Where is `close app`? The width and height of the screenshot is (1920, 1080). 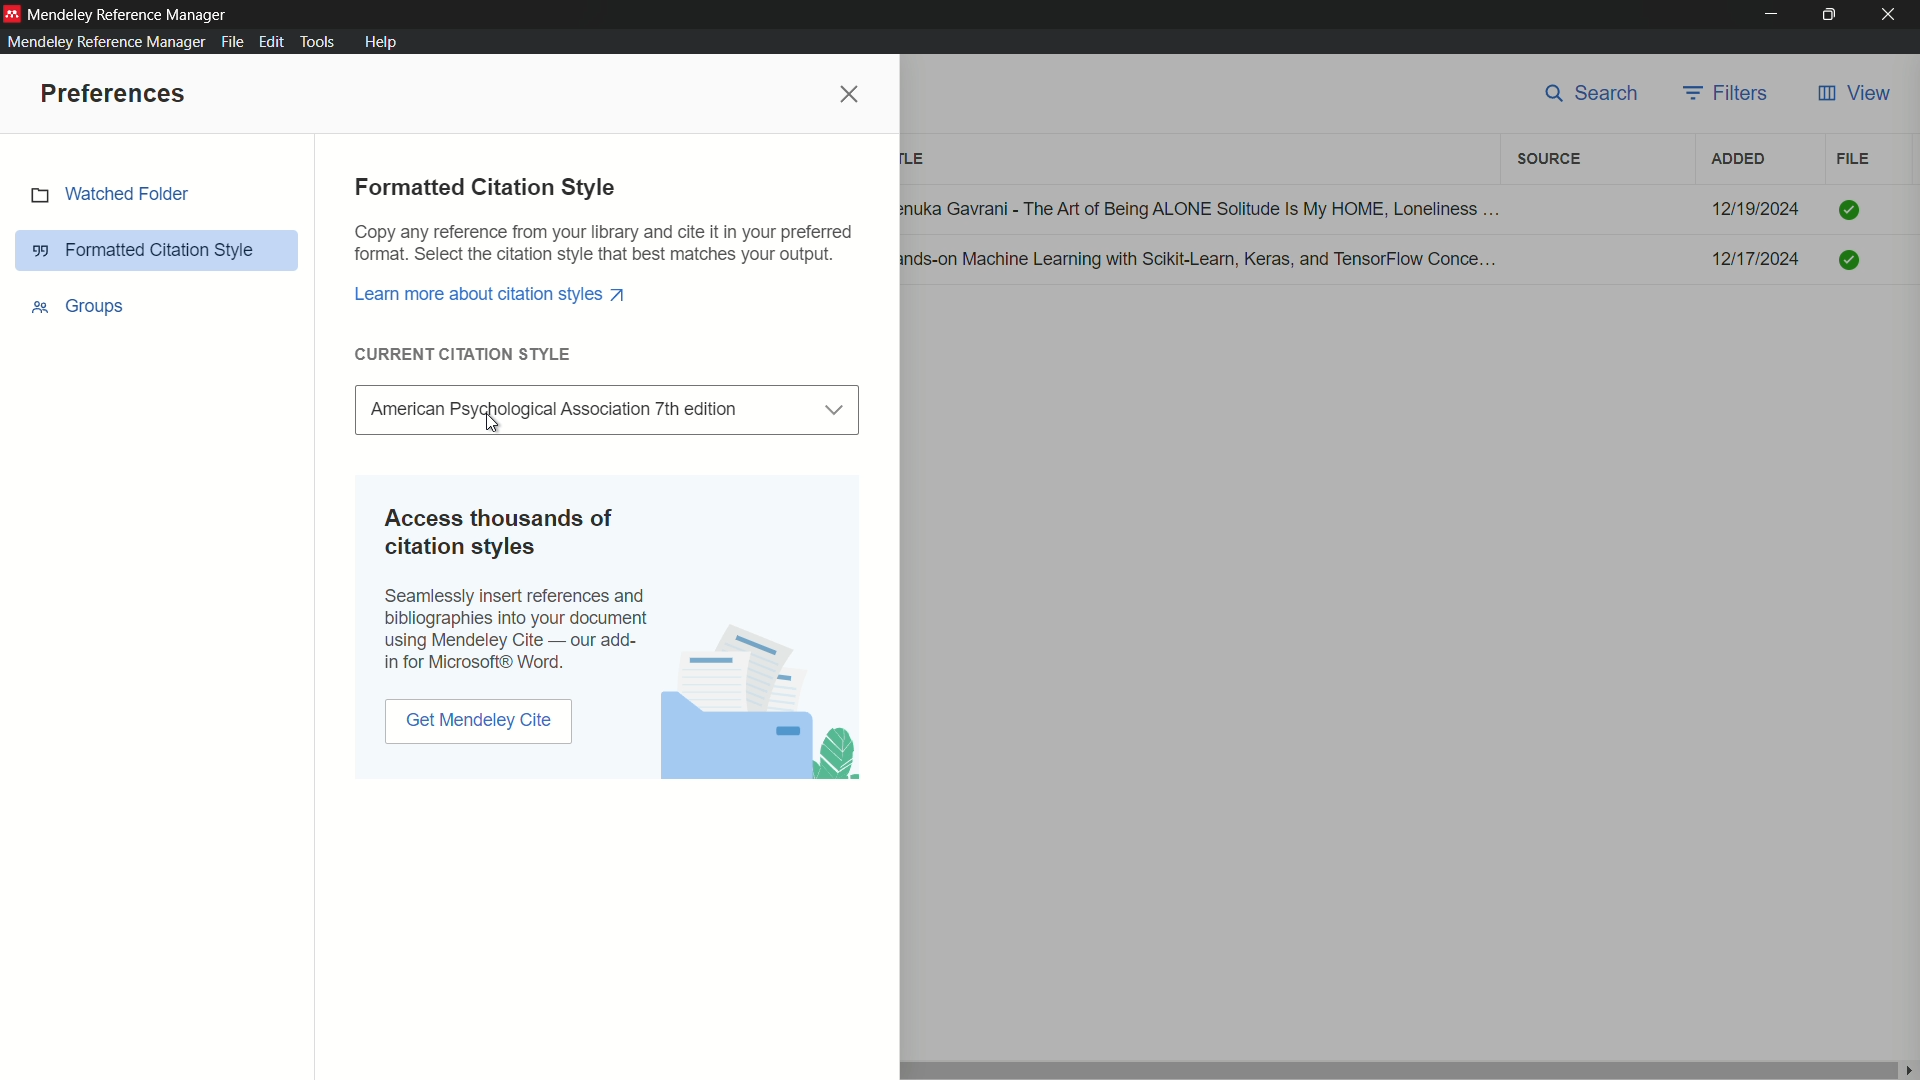 close app is located at coordinates (1894, 14).